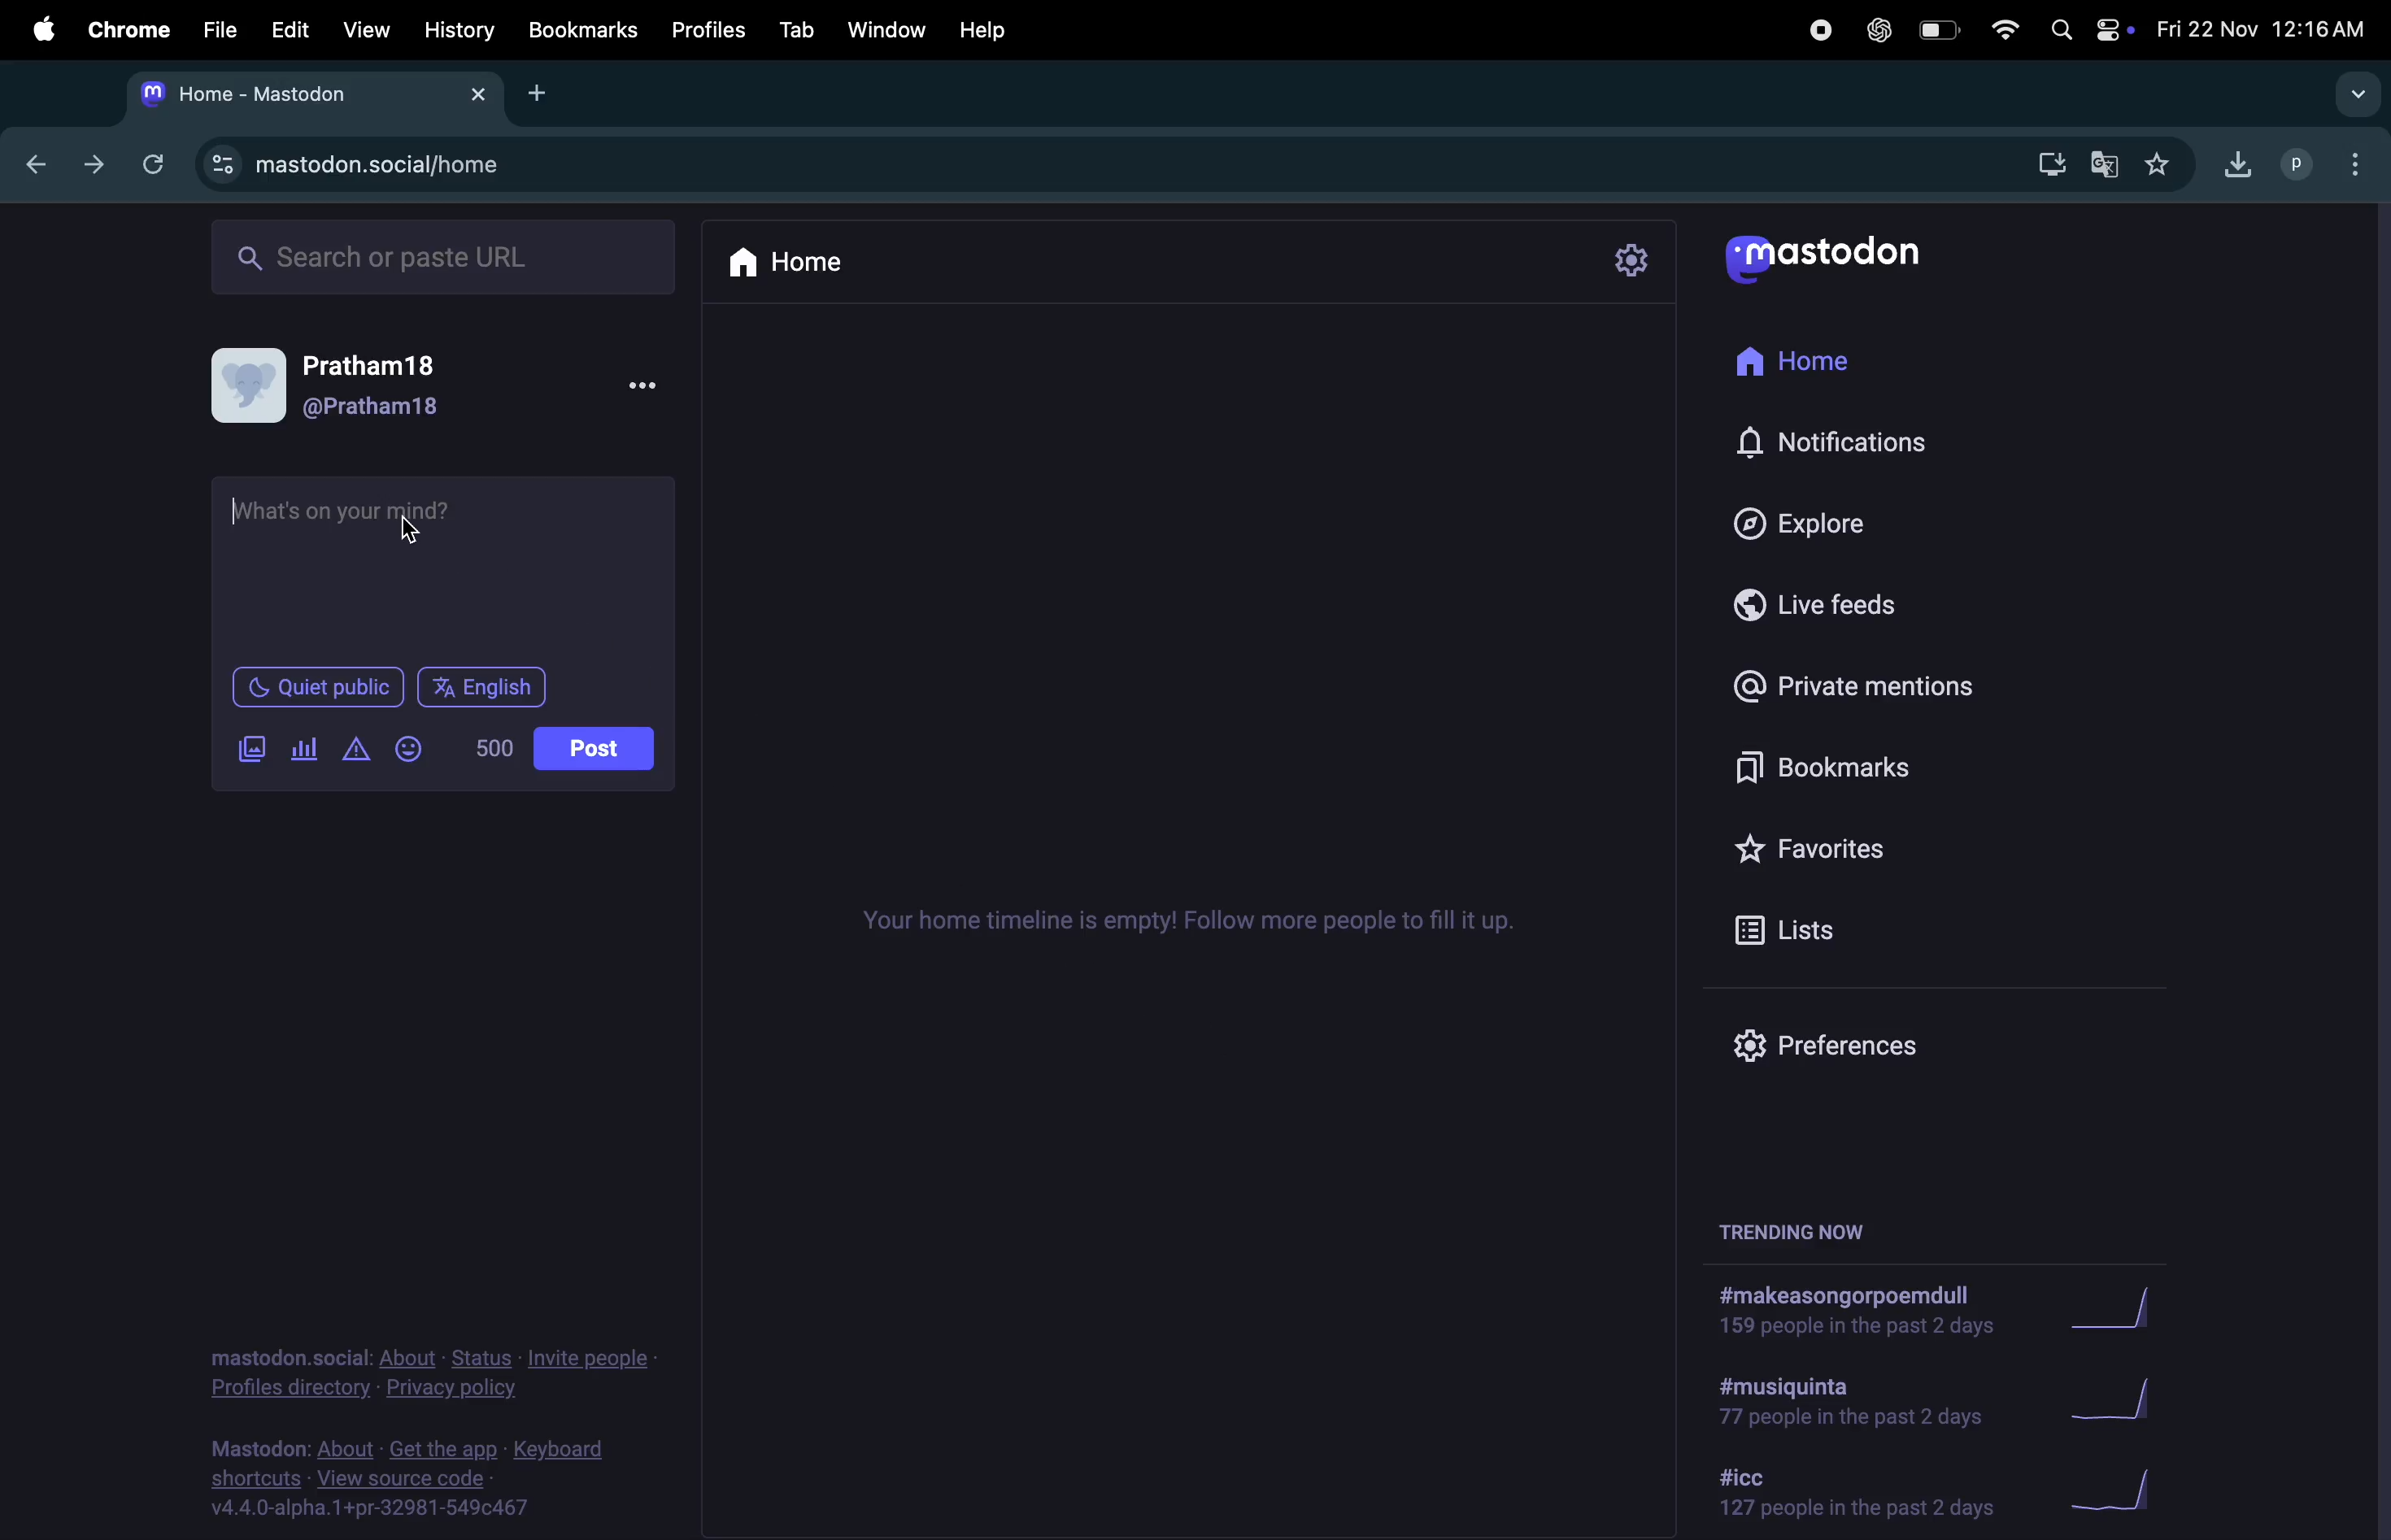 The height and width of the screenshot is (1540, 2391). I want to click on profiles, so click(707, 31).